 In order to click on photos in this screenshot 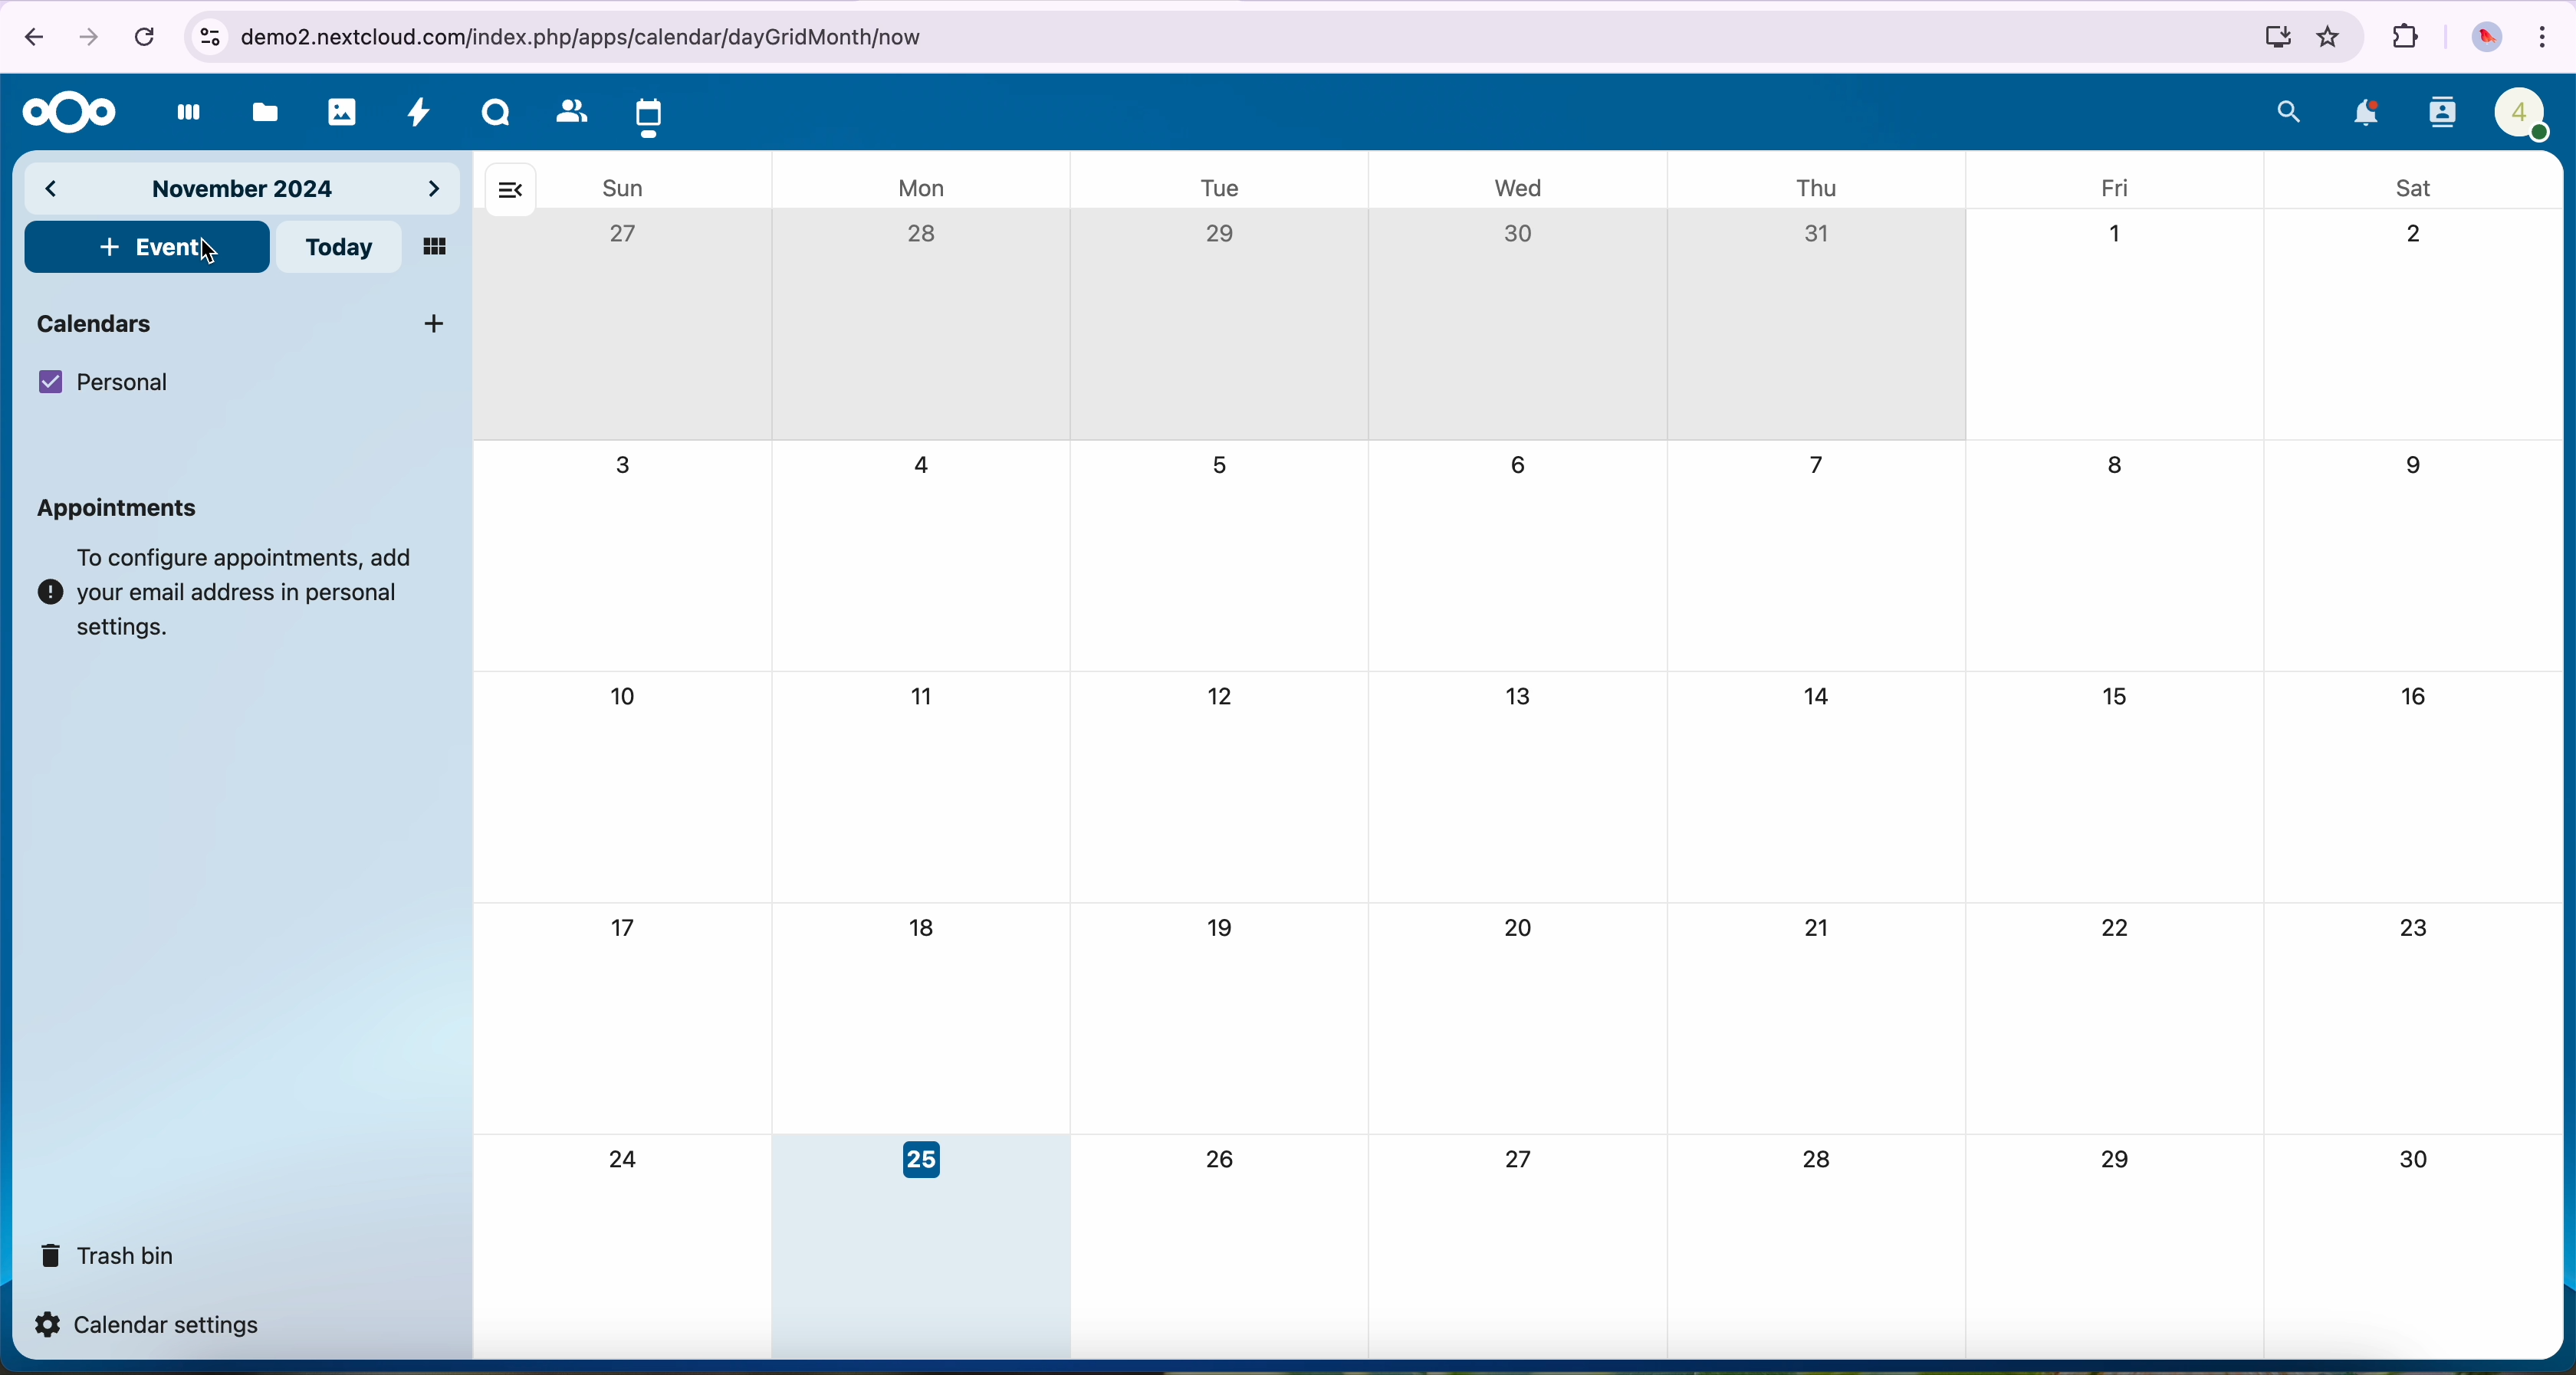, I will do `click(343, 113)`.